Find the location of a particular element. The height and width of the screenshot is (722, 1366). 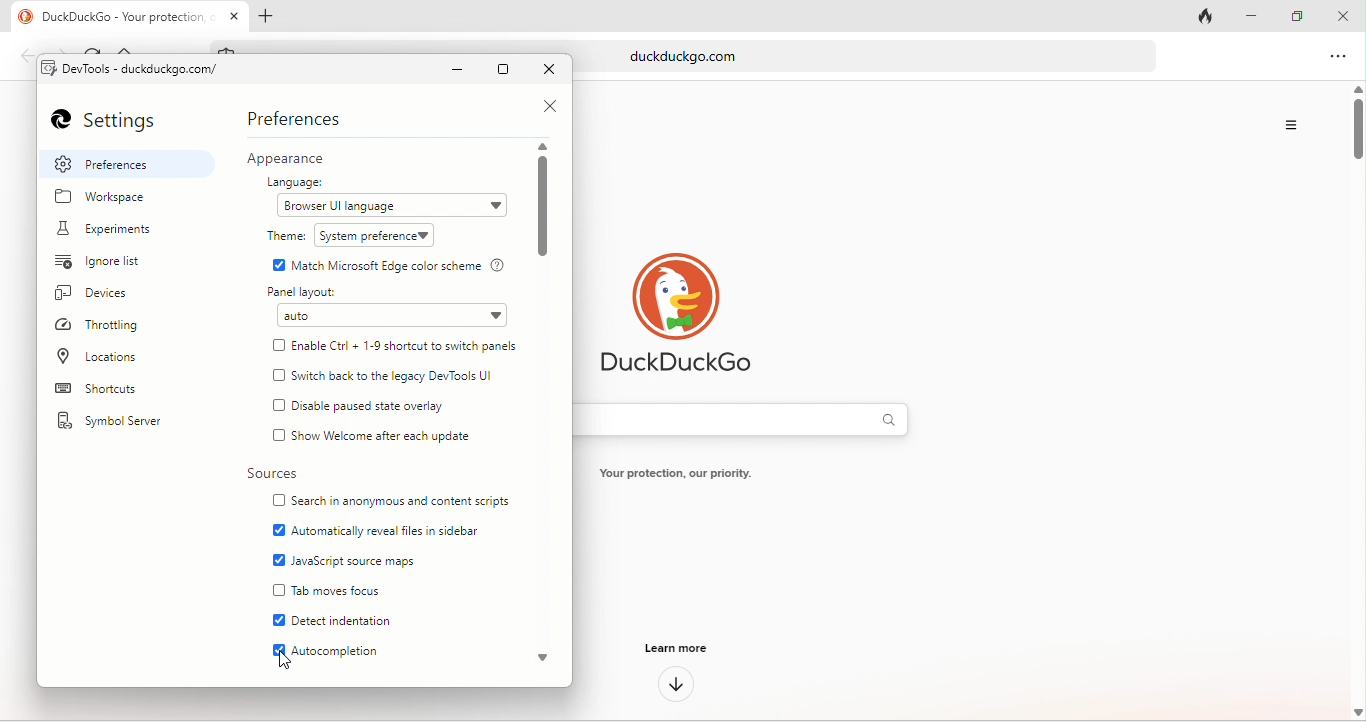

close tab and clear data is located at coordinates (1207, 15).